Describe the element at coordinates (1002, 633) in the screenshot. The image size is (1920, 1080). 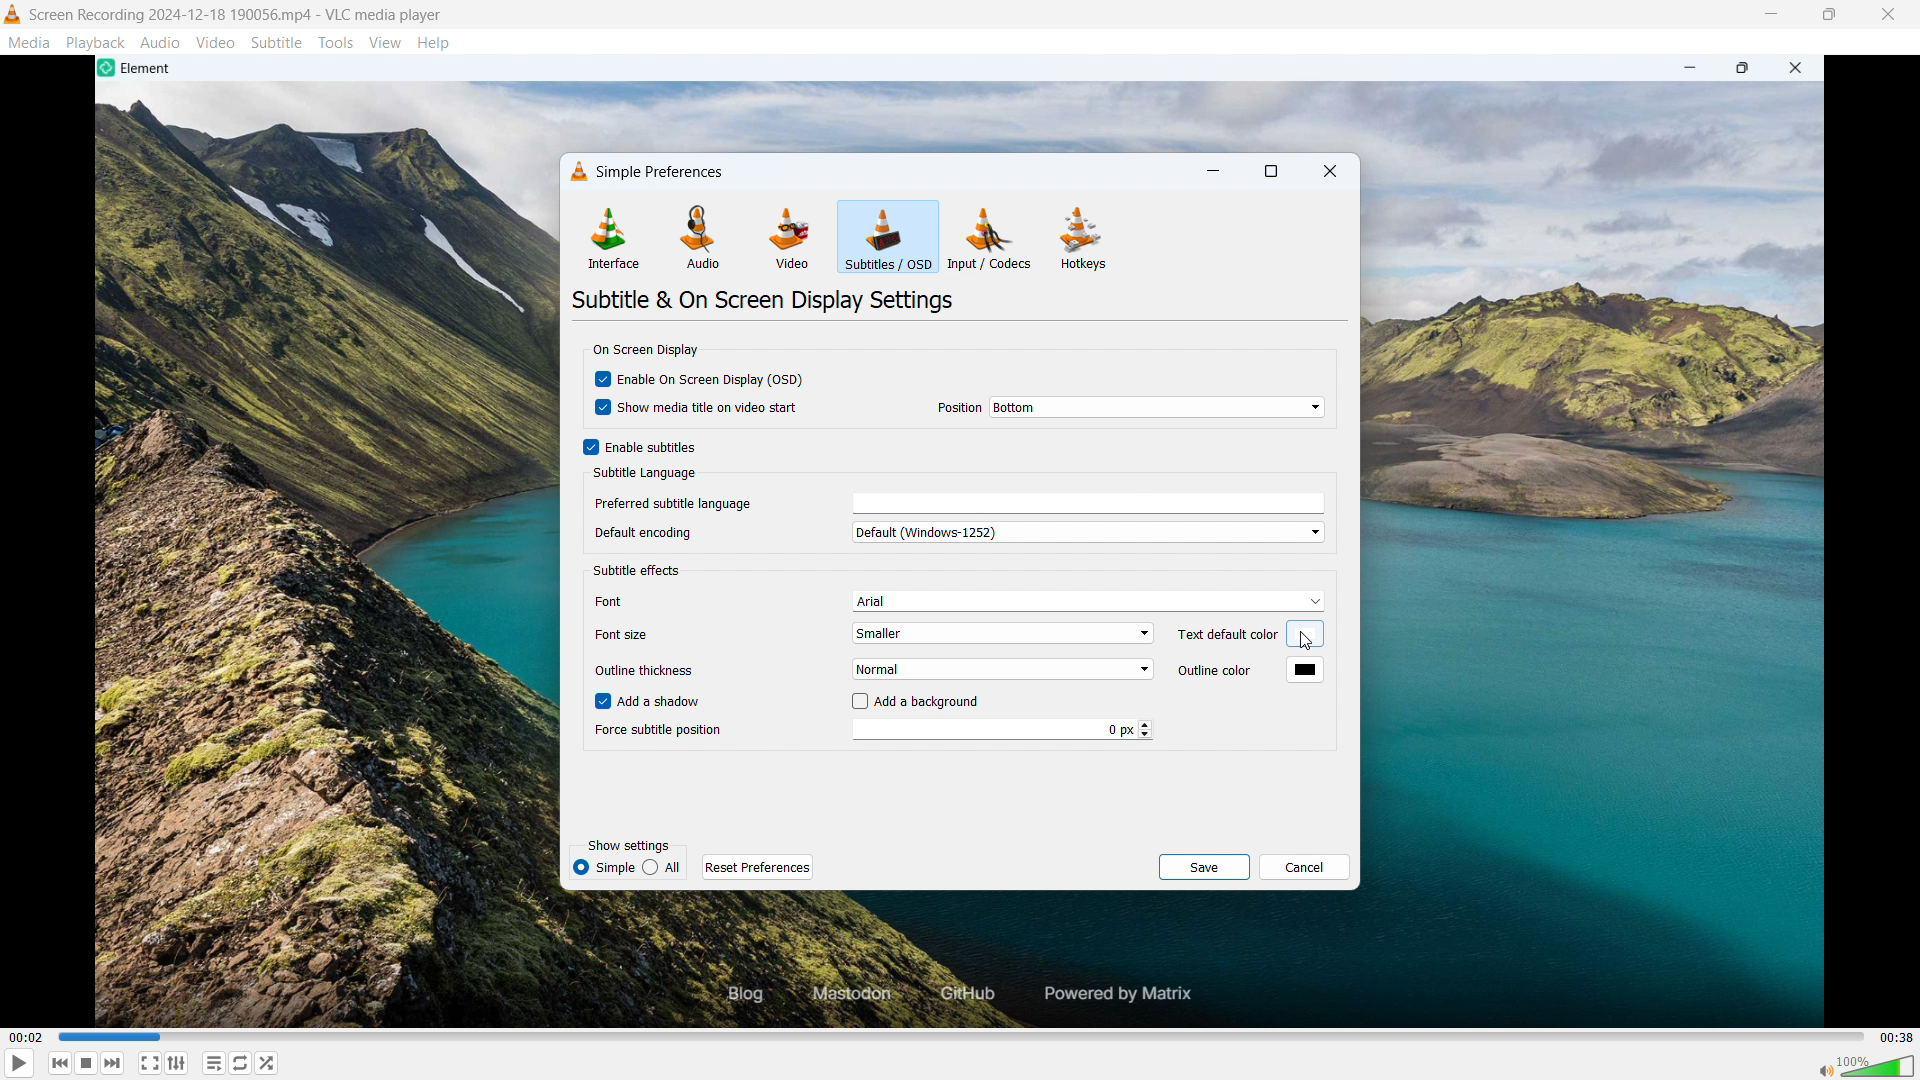
I see `Select subtitle font size ` at that location.